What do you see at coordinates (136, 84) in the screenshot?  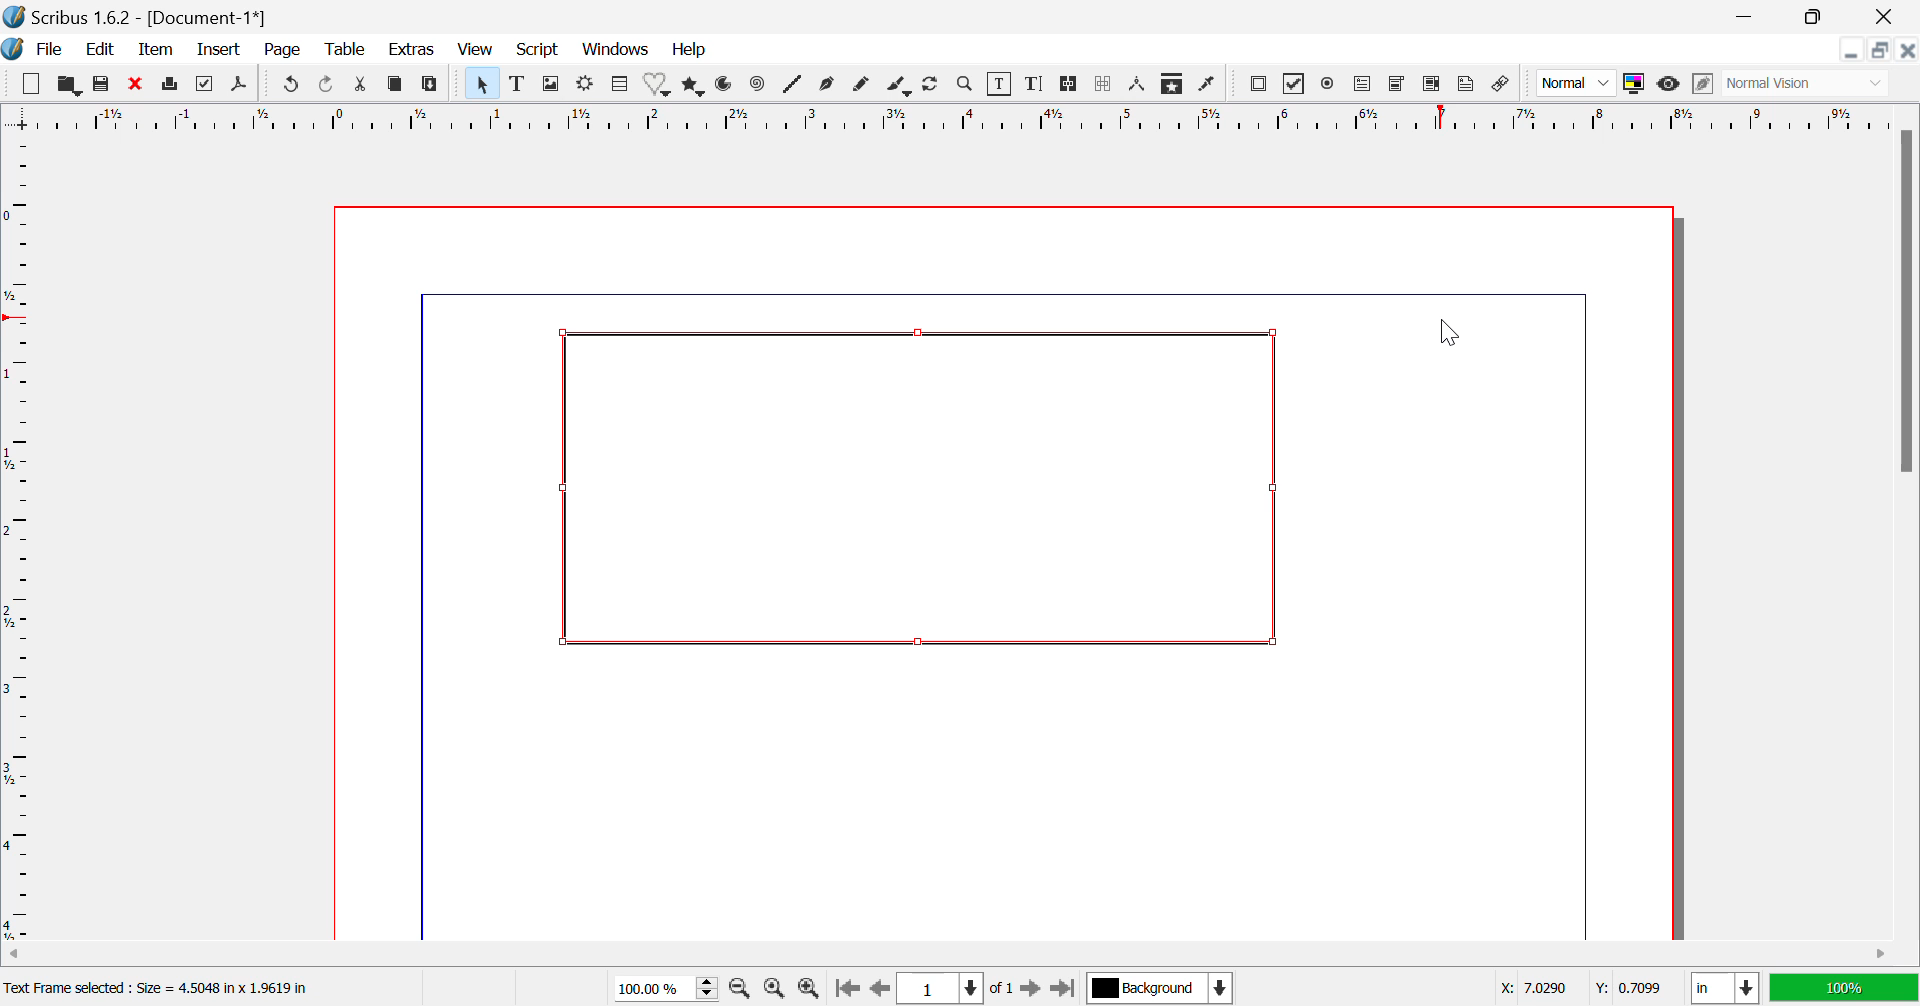 I see `Discard` at bounding box center [136, 84].